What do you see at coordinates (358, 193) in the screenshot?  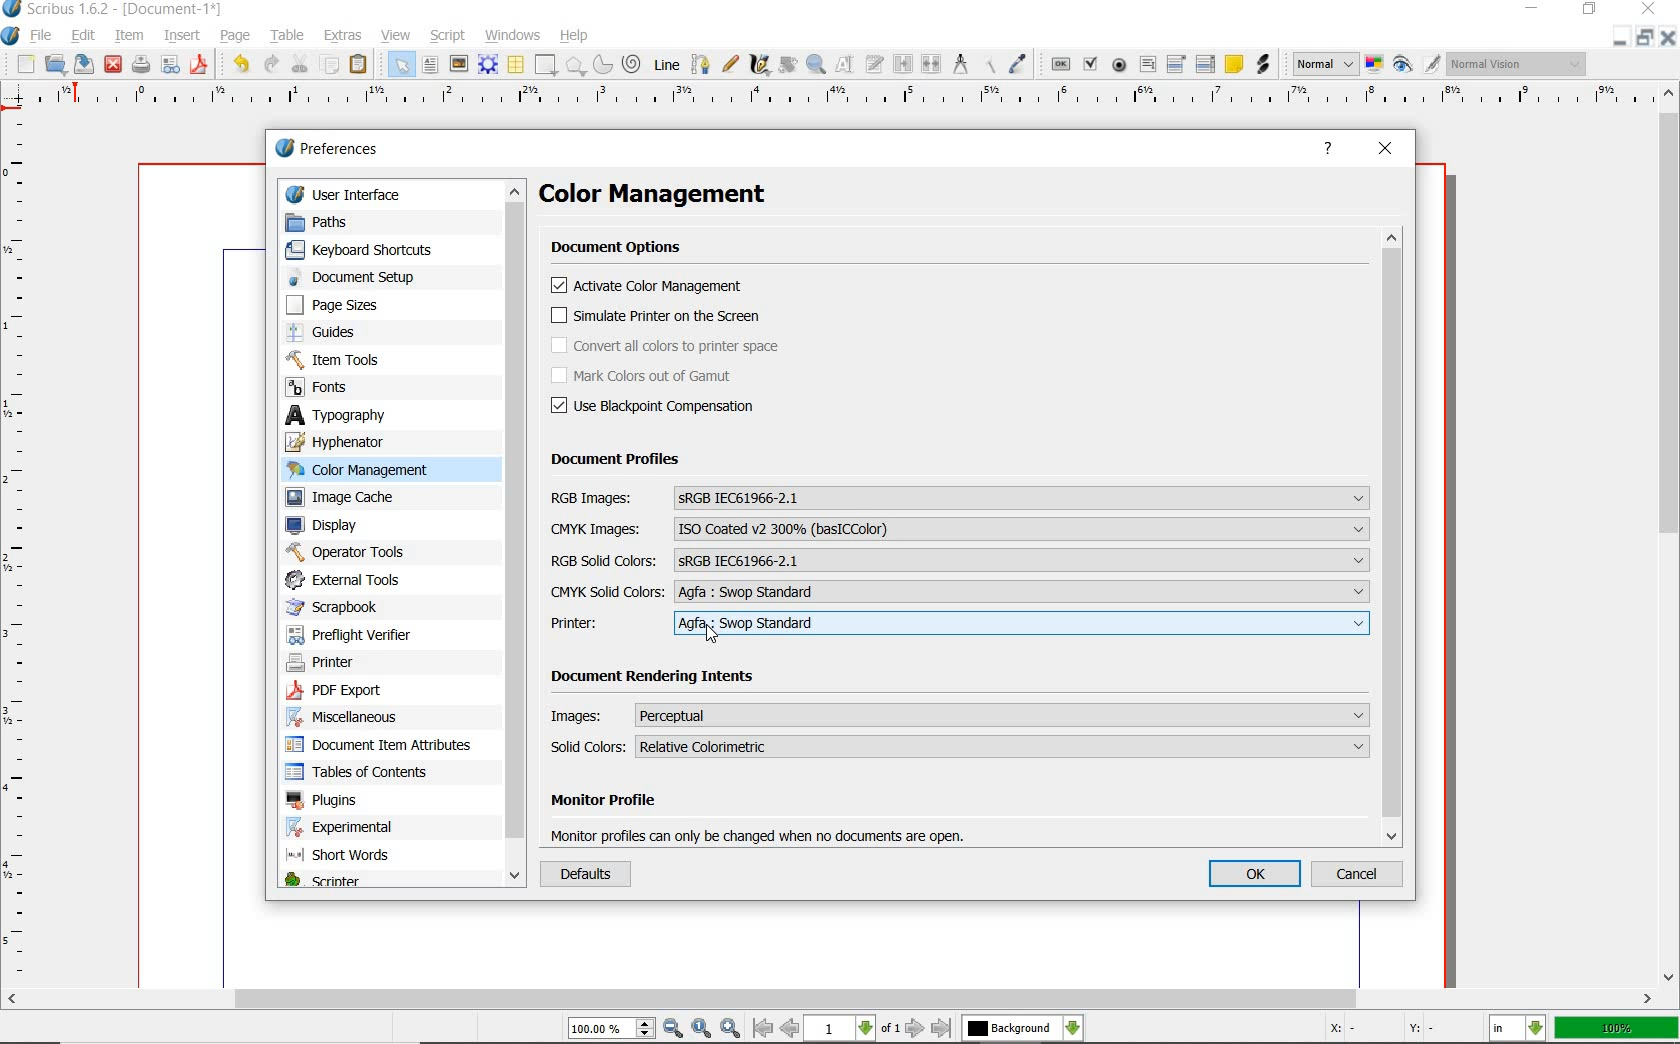 I see `user interface` at bounding box center [358, 193].